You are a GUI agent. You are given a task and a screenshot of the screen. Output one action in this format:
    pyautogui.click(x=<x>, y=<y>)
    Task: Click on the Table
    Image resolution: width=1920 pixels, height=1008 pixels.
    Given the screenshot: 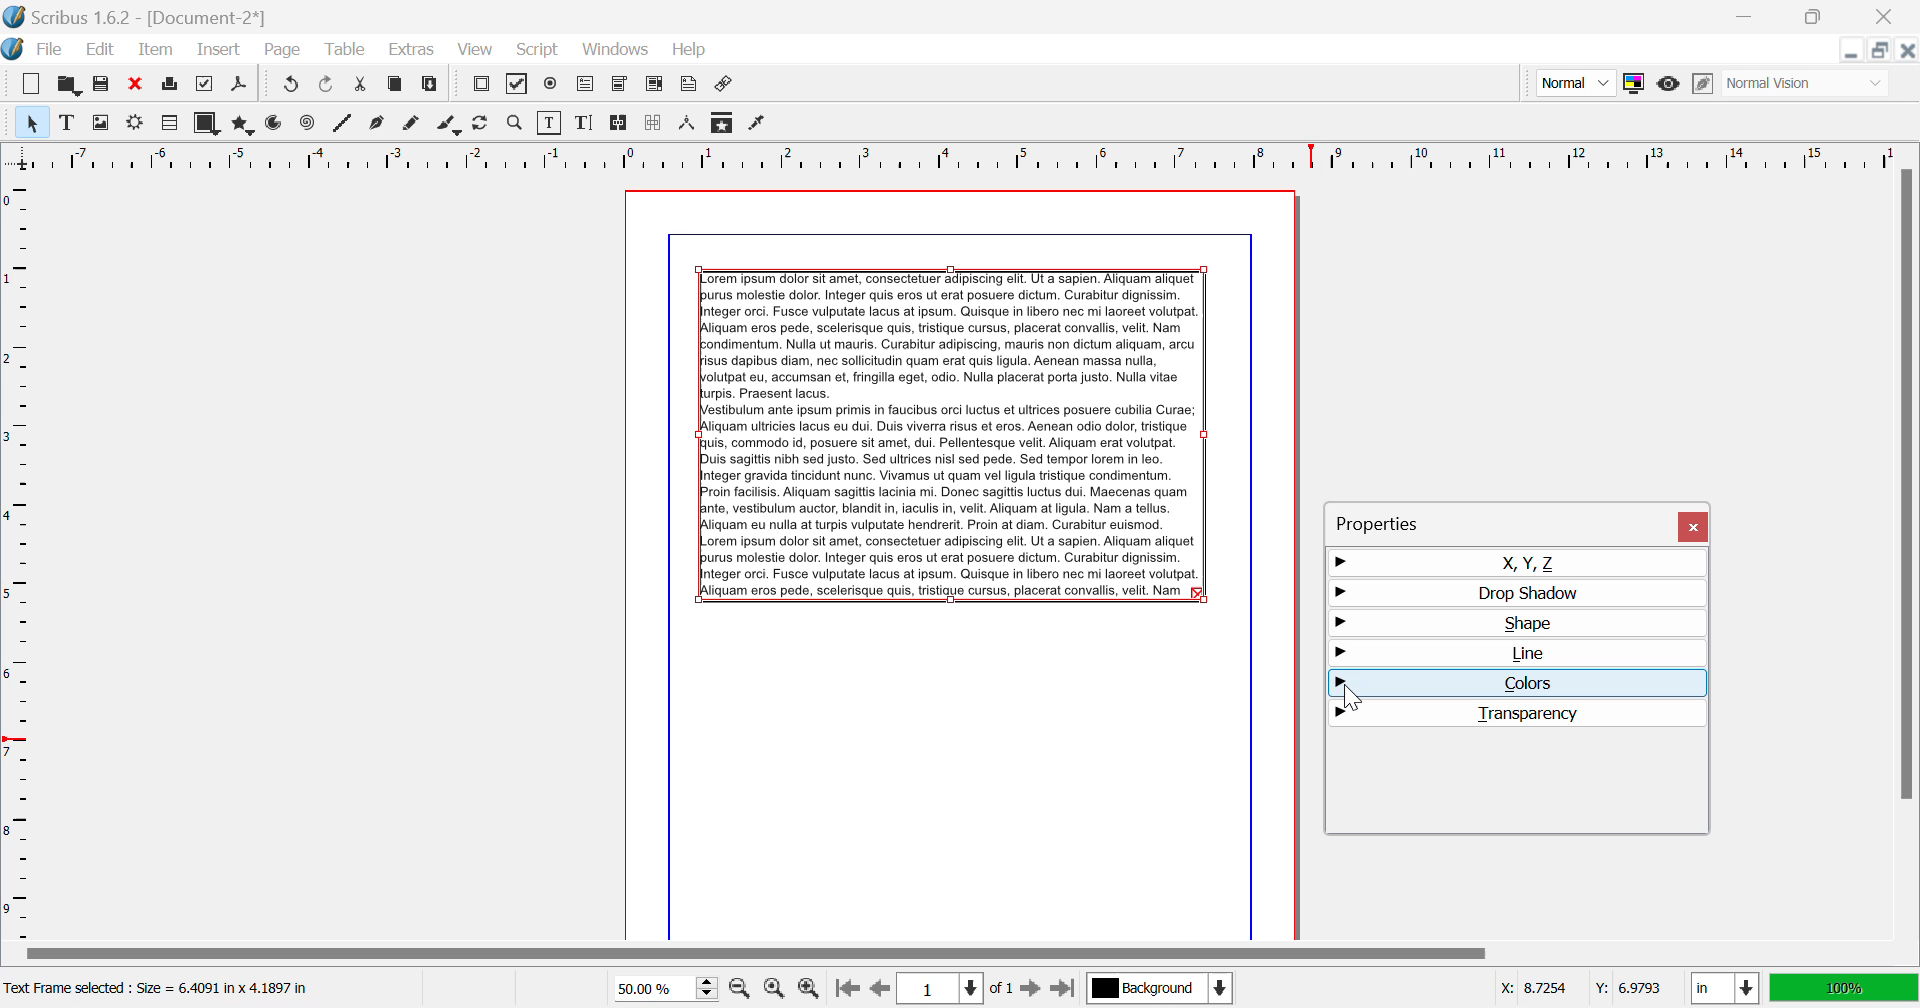 What is the action you would take?
    pyautogui.click(x=347, y=51)
    